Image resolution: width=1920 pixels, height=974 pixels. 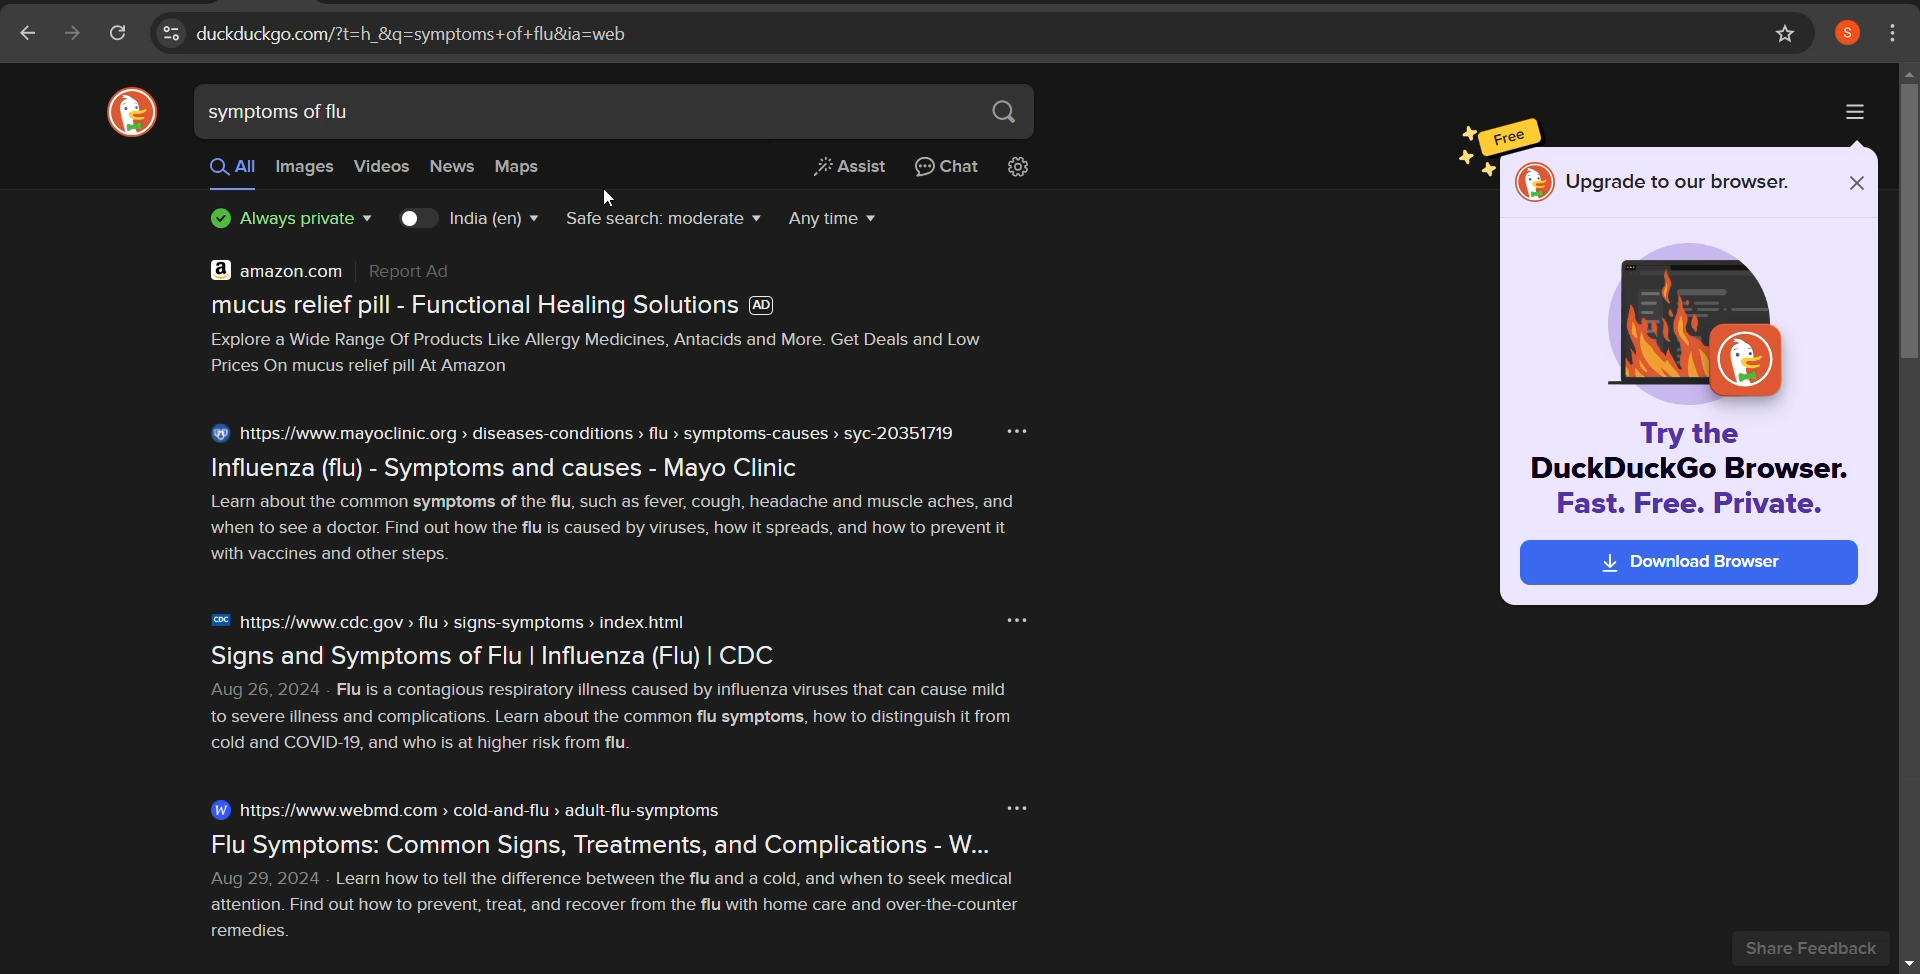 What do you see at coordinates (1011, 621) in the screenshot?
I see `more option` at bounding box center [1011, 621].